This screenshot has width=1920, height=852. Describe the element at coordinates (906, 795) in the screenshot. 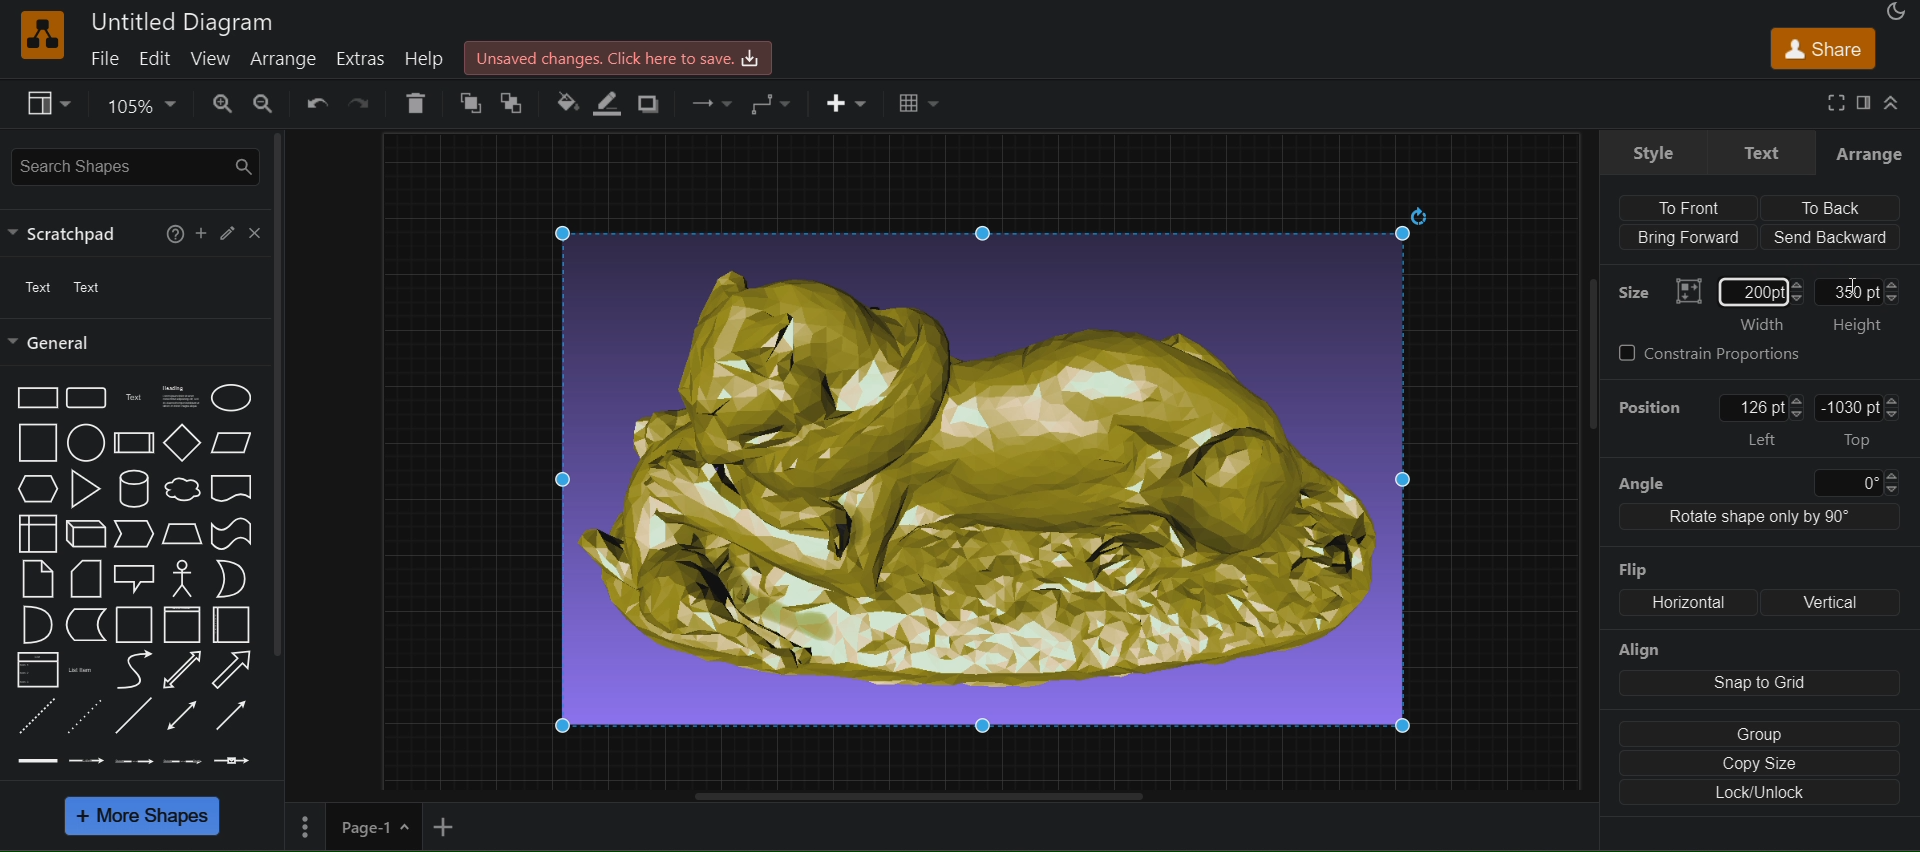

I see `horizontal scroll bar` at that location.